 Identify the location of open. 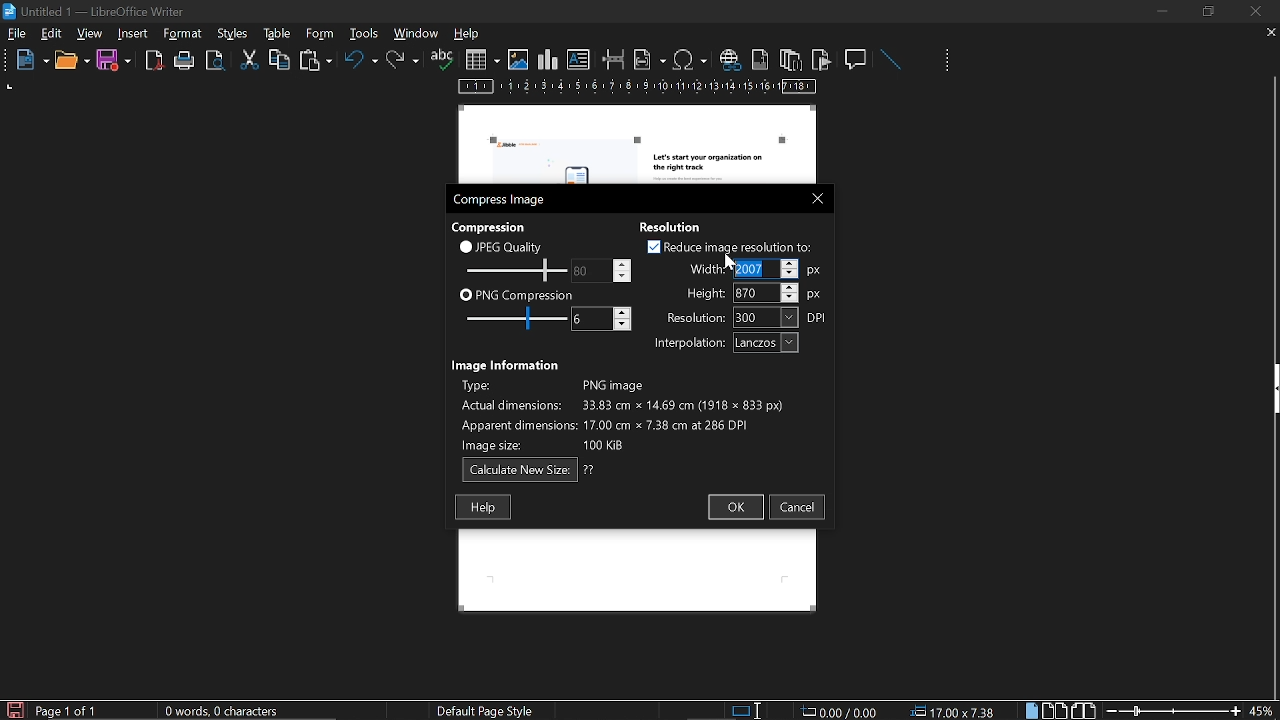
(71, 61).